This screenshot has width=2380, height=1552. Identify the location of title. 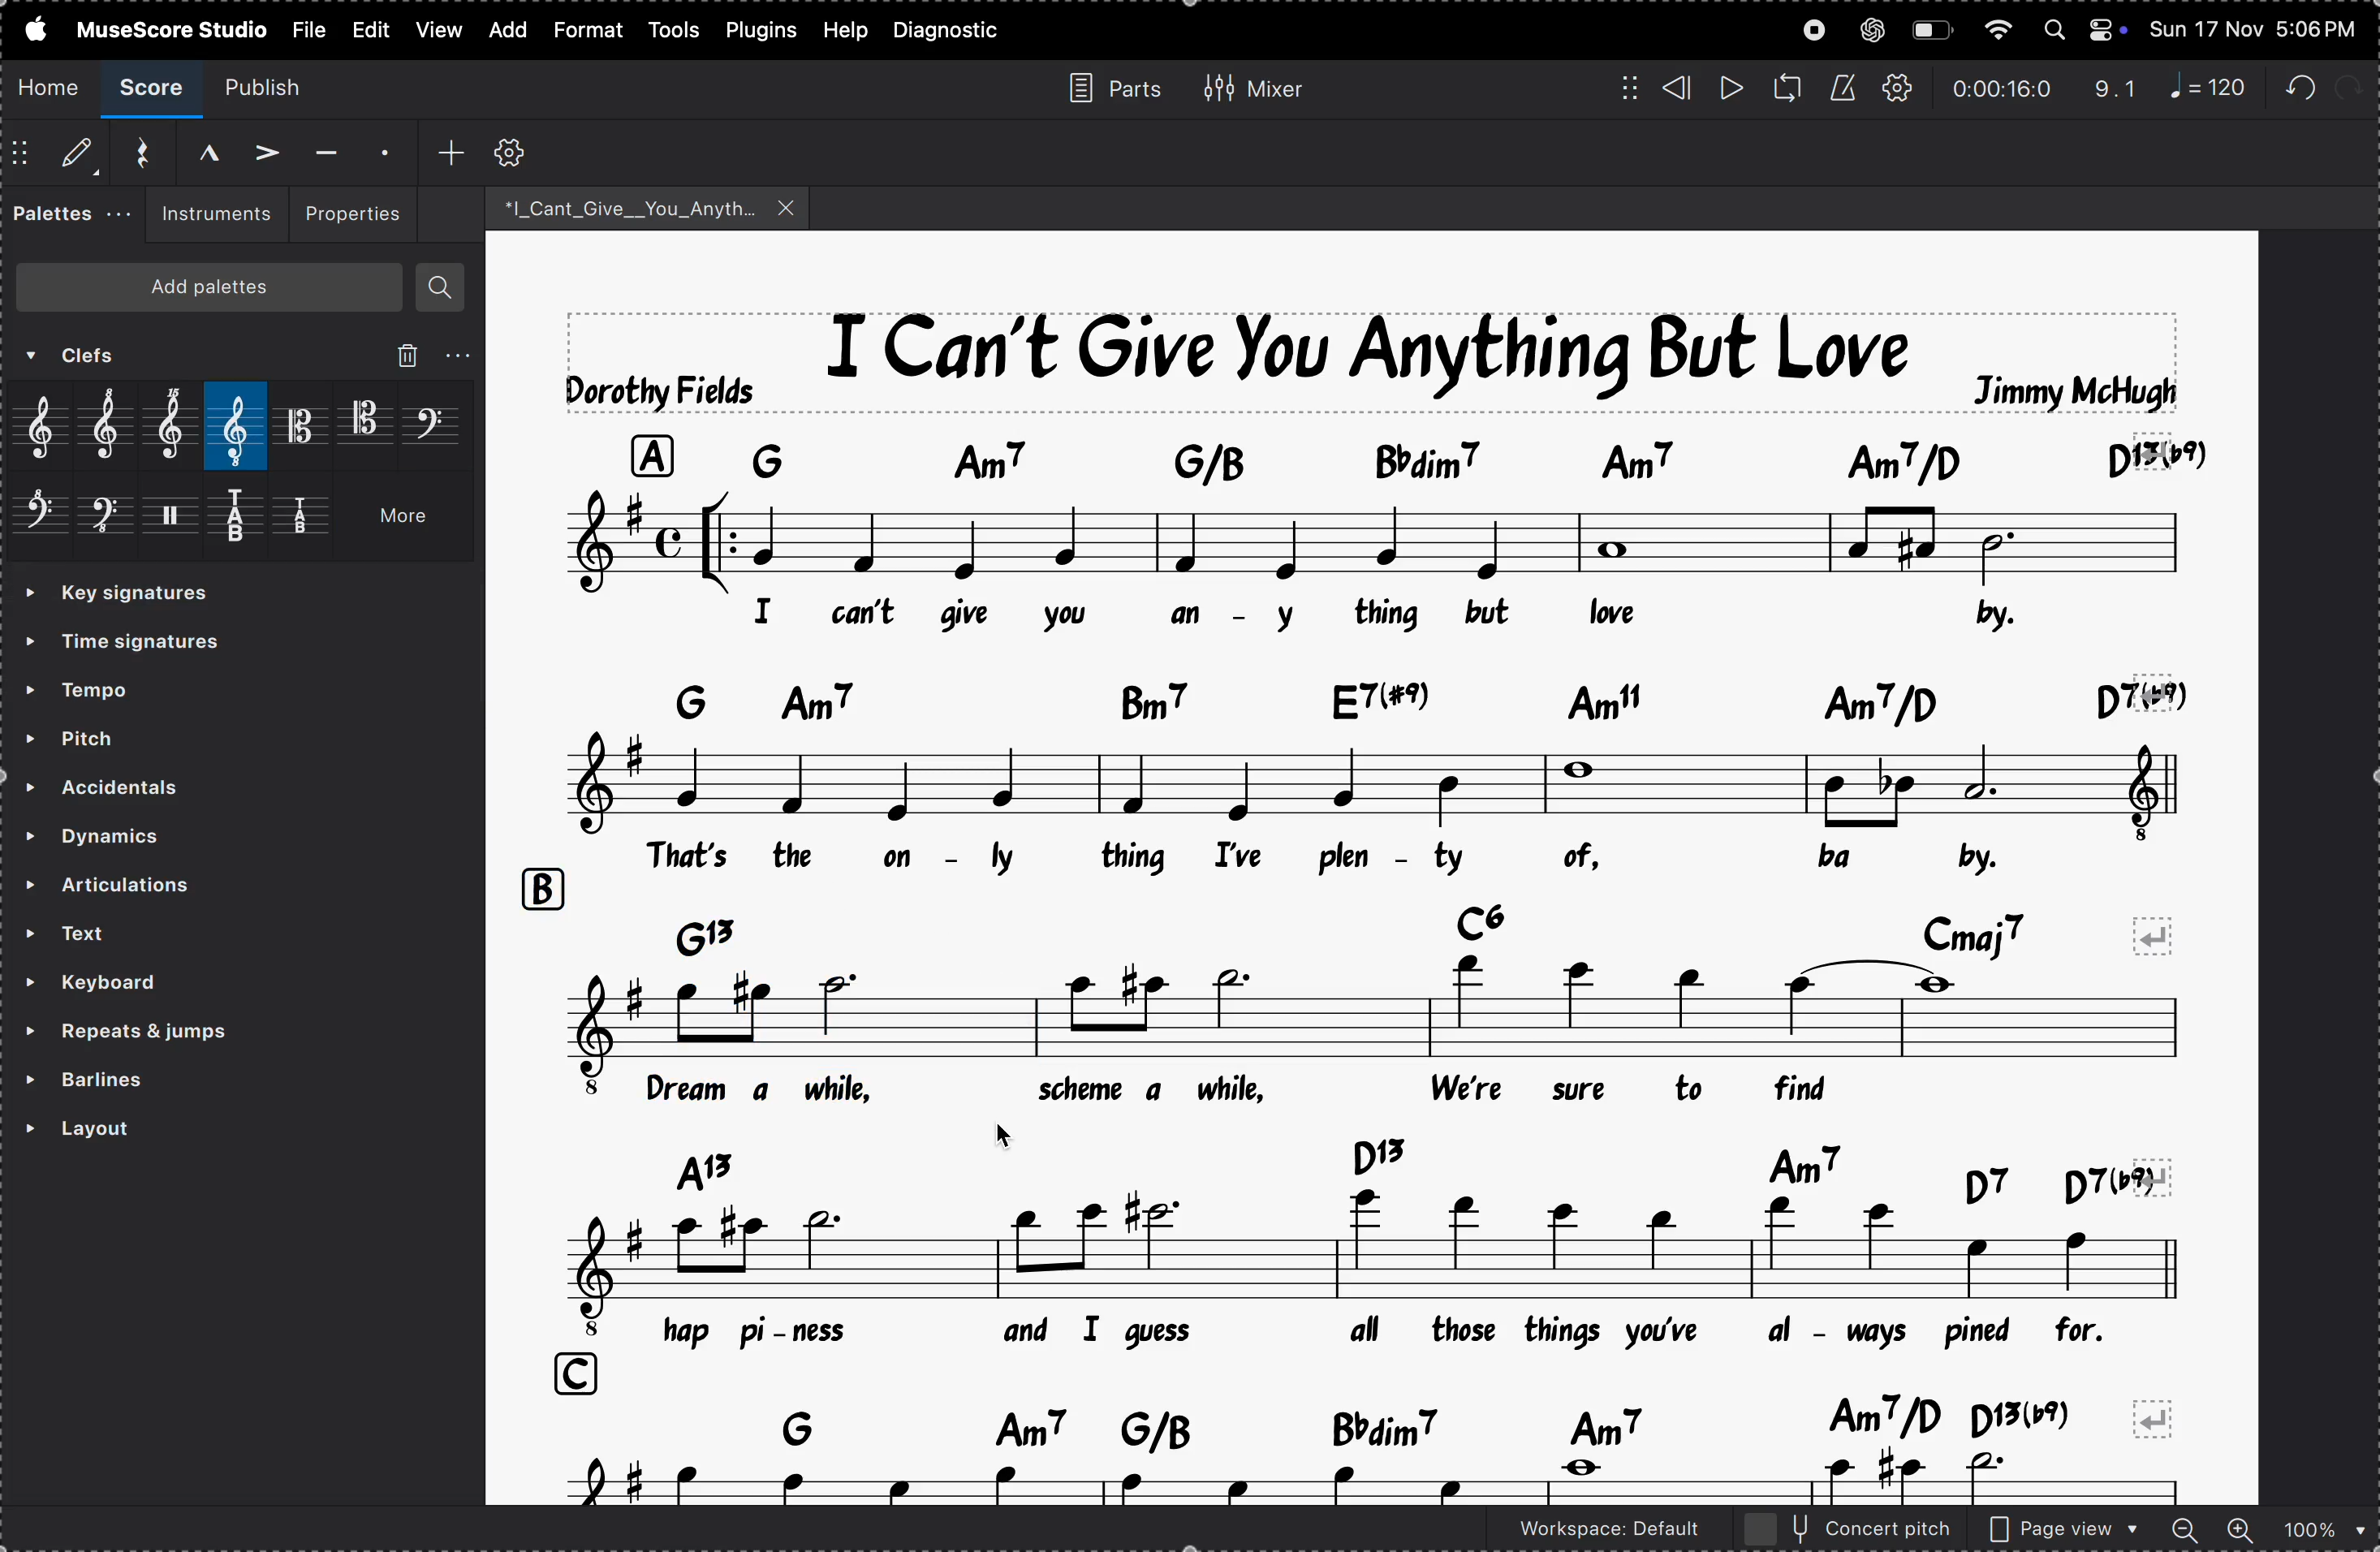
(1375, 359).